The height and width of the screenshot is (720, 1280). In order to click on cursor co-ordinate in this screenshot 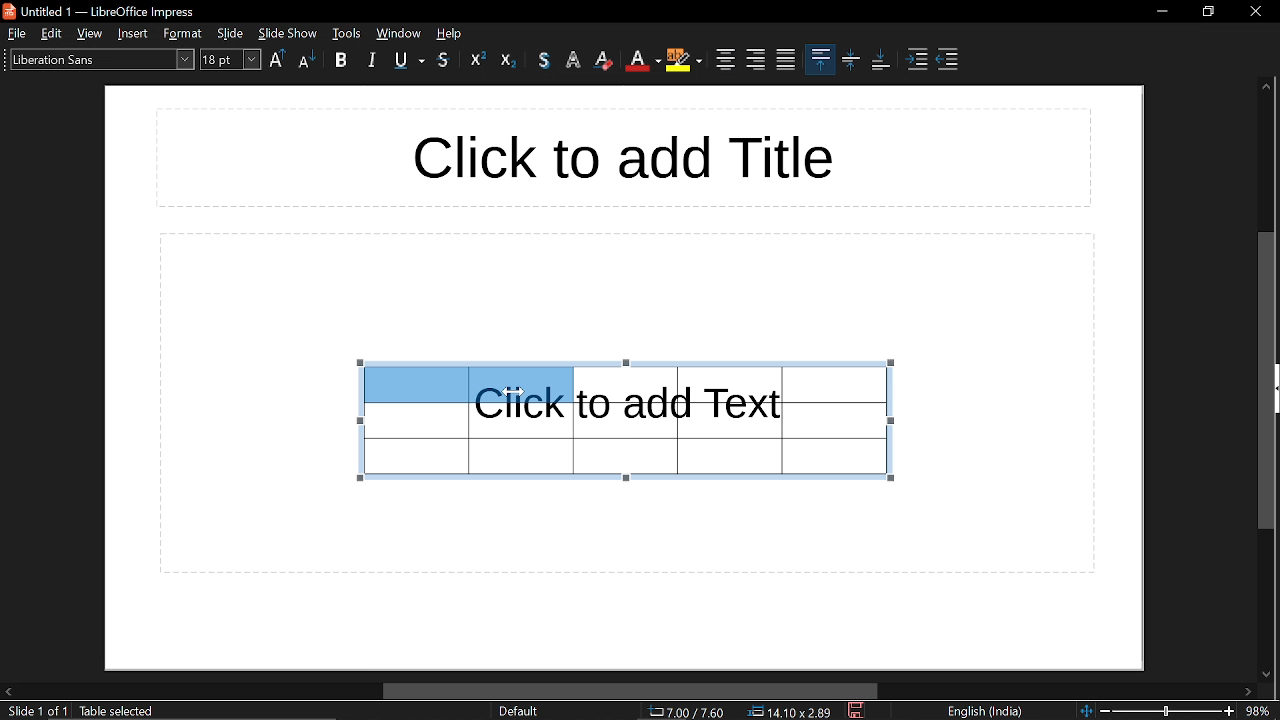, I will do `click(686, 712)`.